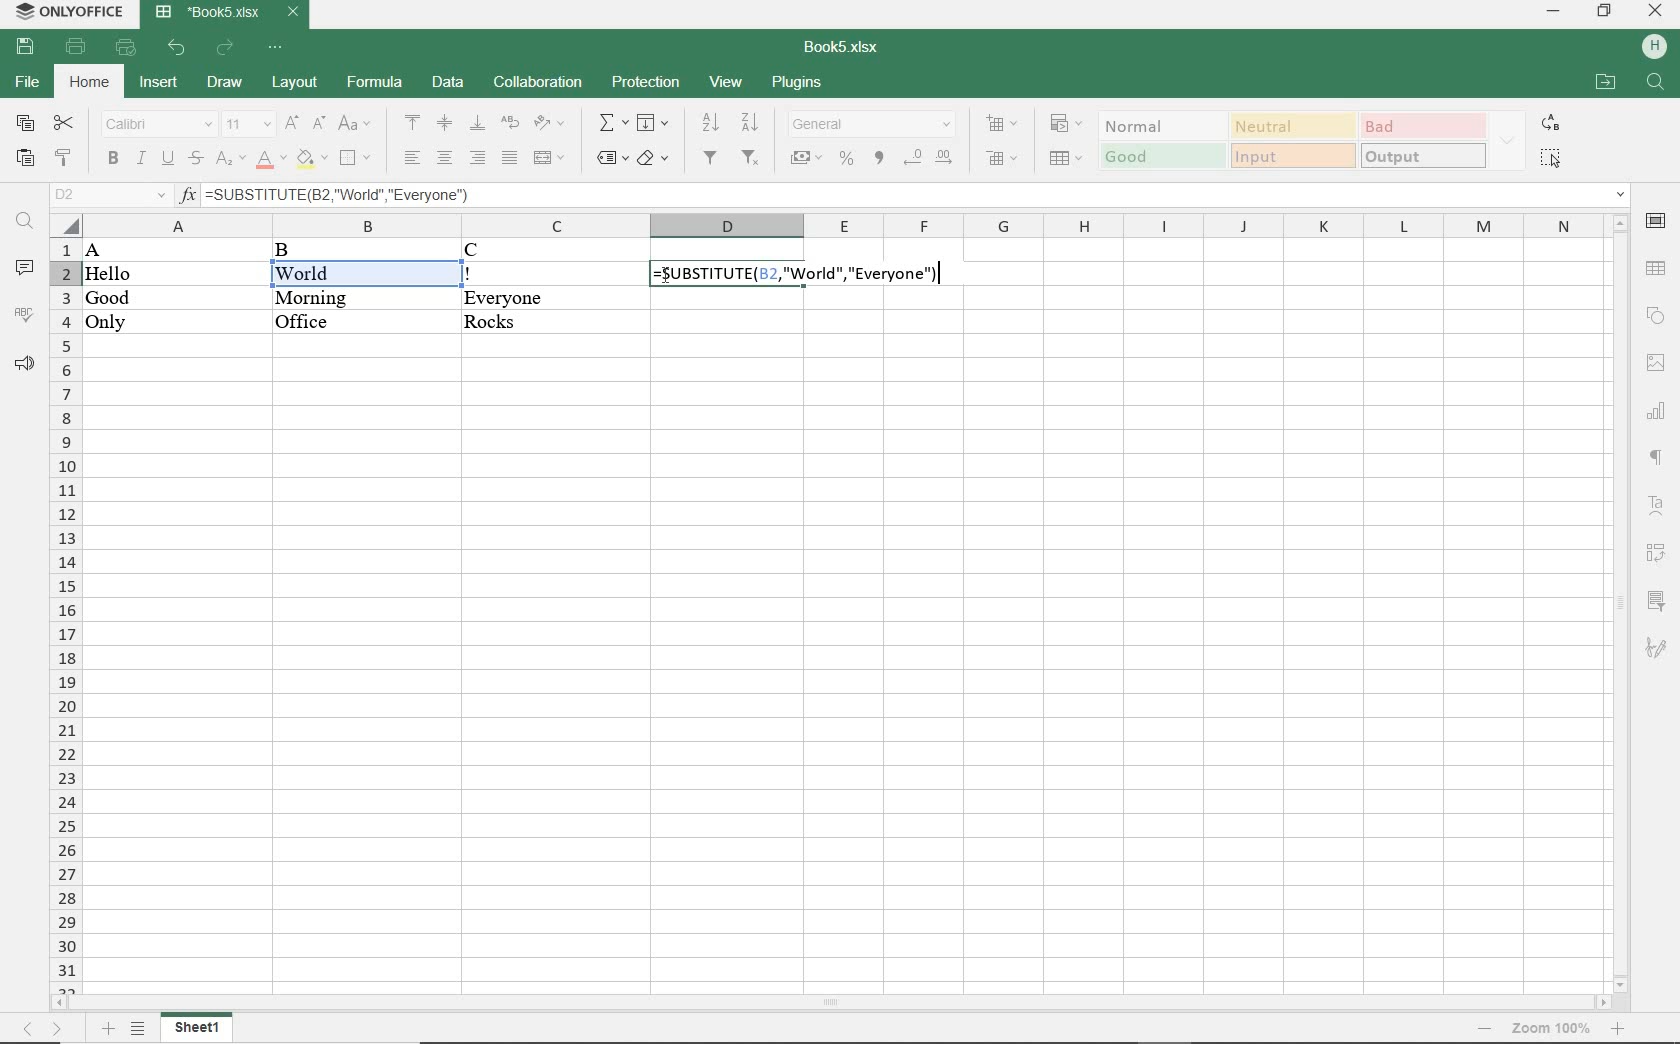 Image resolution: width=1680 pixels, height=1044 pixels. I want to click on strikethrough, so click(194, 161).